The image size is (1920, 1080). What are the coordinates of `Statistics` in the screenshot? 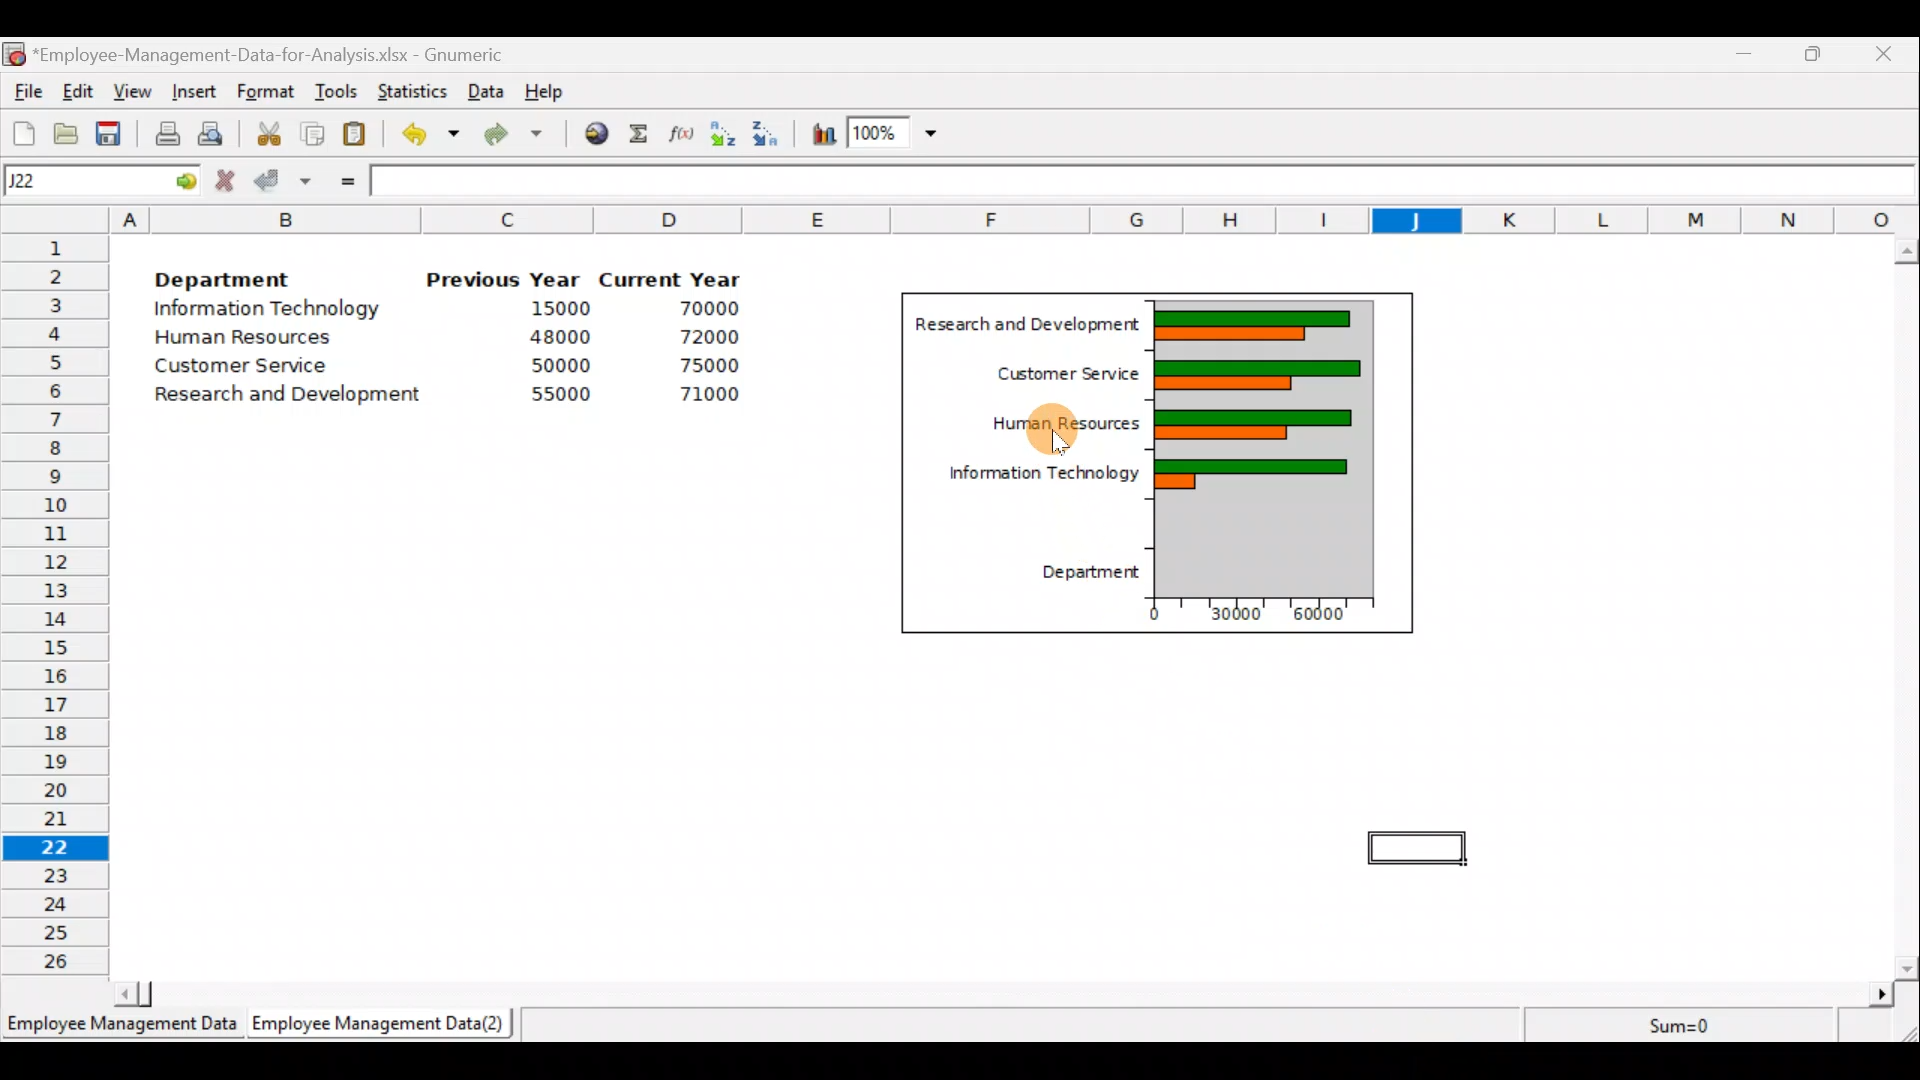 It's located at (413, 90).